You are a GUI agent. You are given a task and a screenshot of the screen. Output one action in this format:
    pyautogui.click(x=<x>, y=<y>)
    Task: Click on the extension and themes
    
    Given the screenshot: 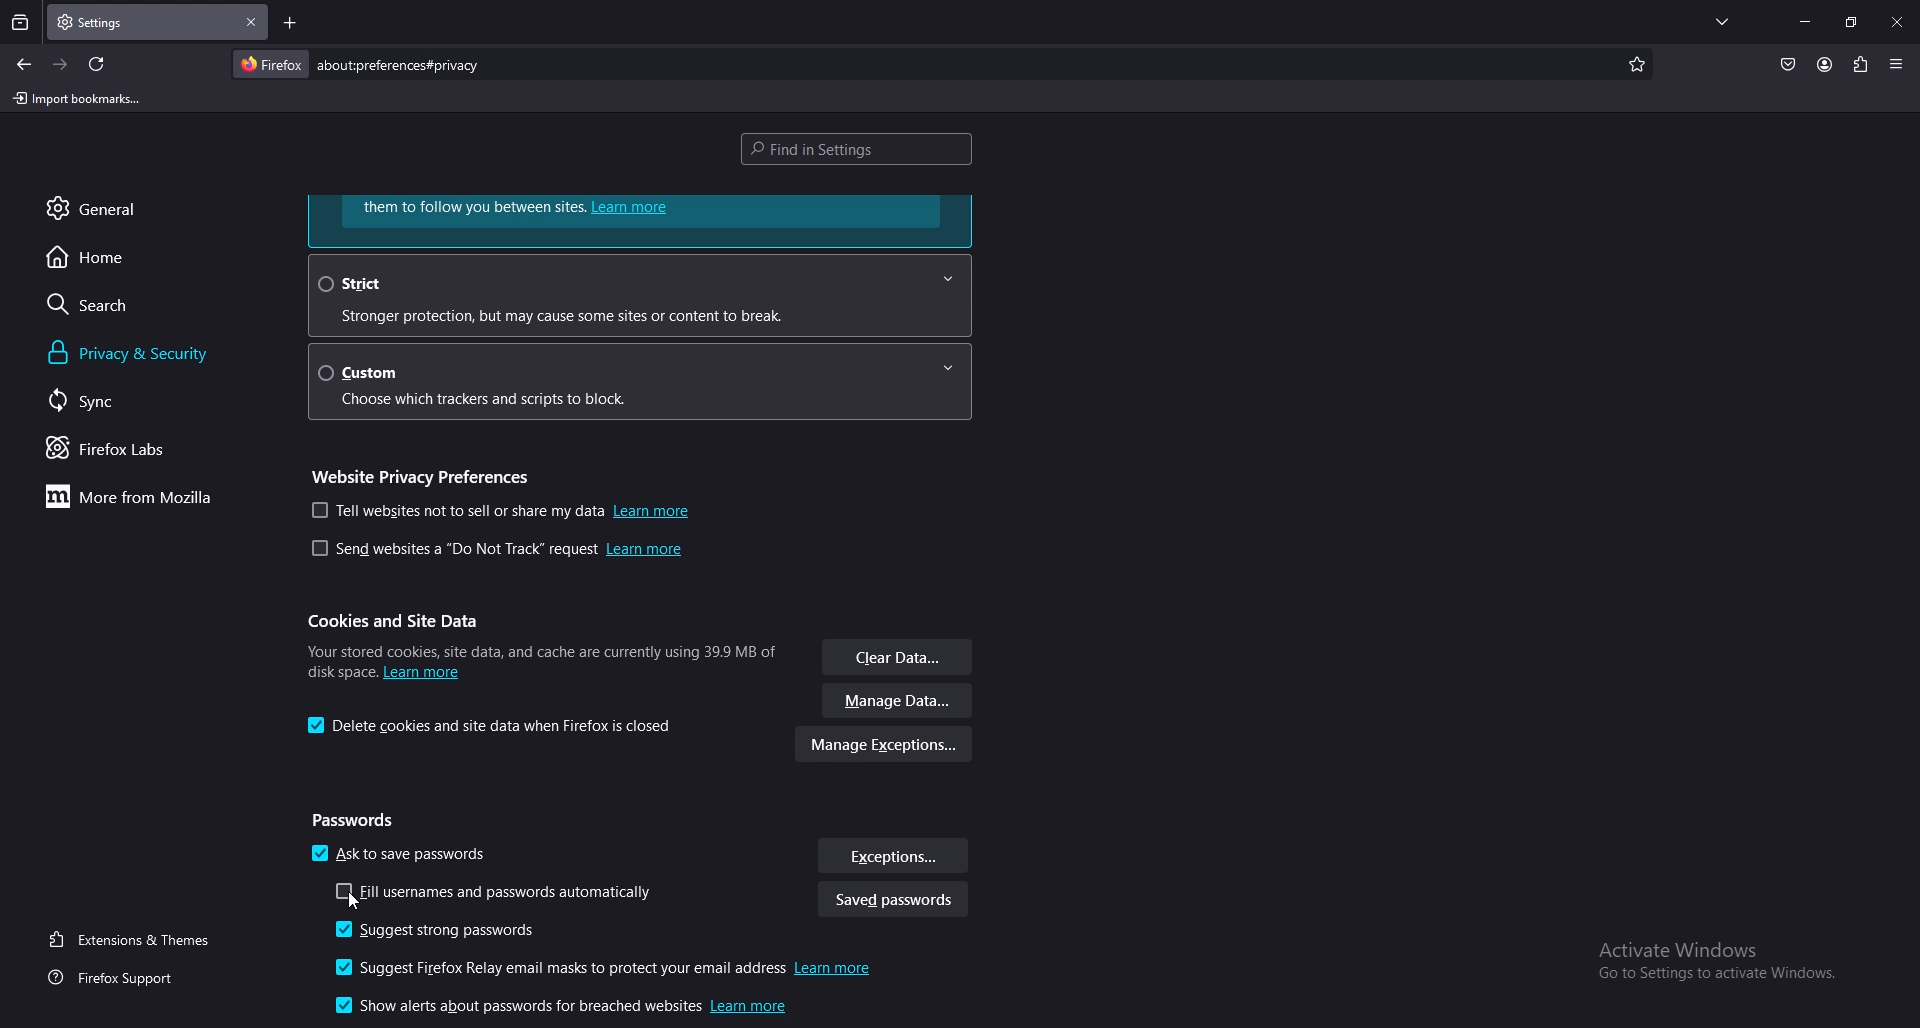 What is the action you would take?
    pyautogui.click(x=133, y=939)
    